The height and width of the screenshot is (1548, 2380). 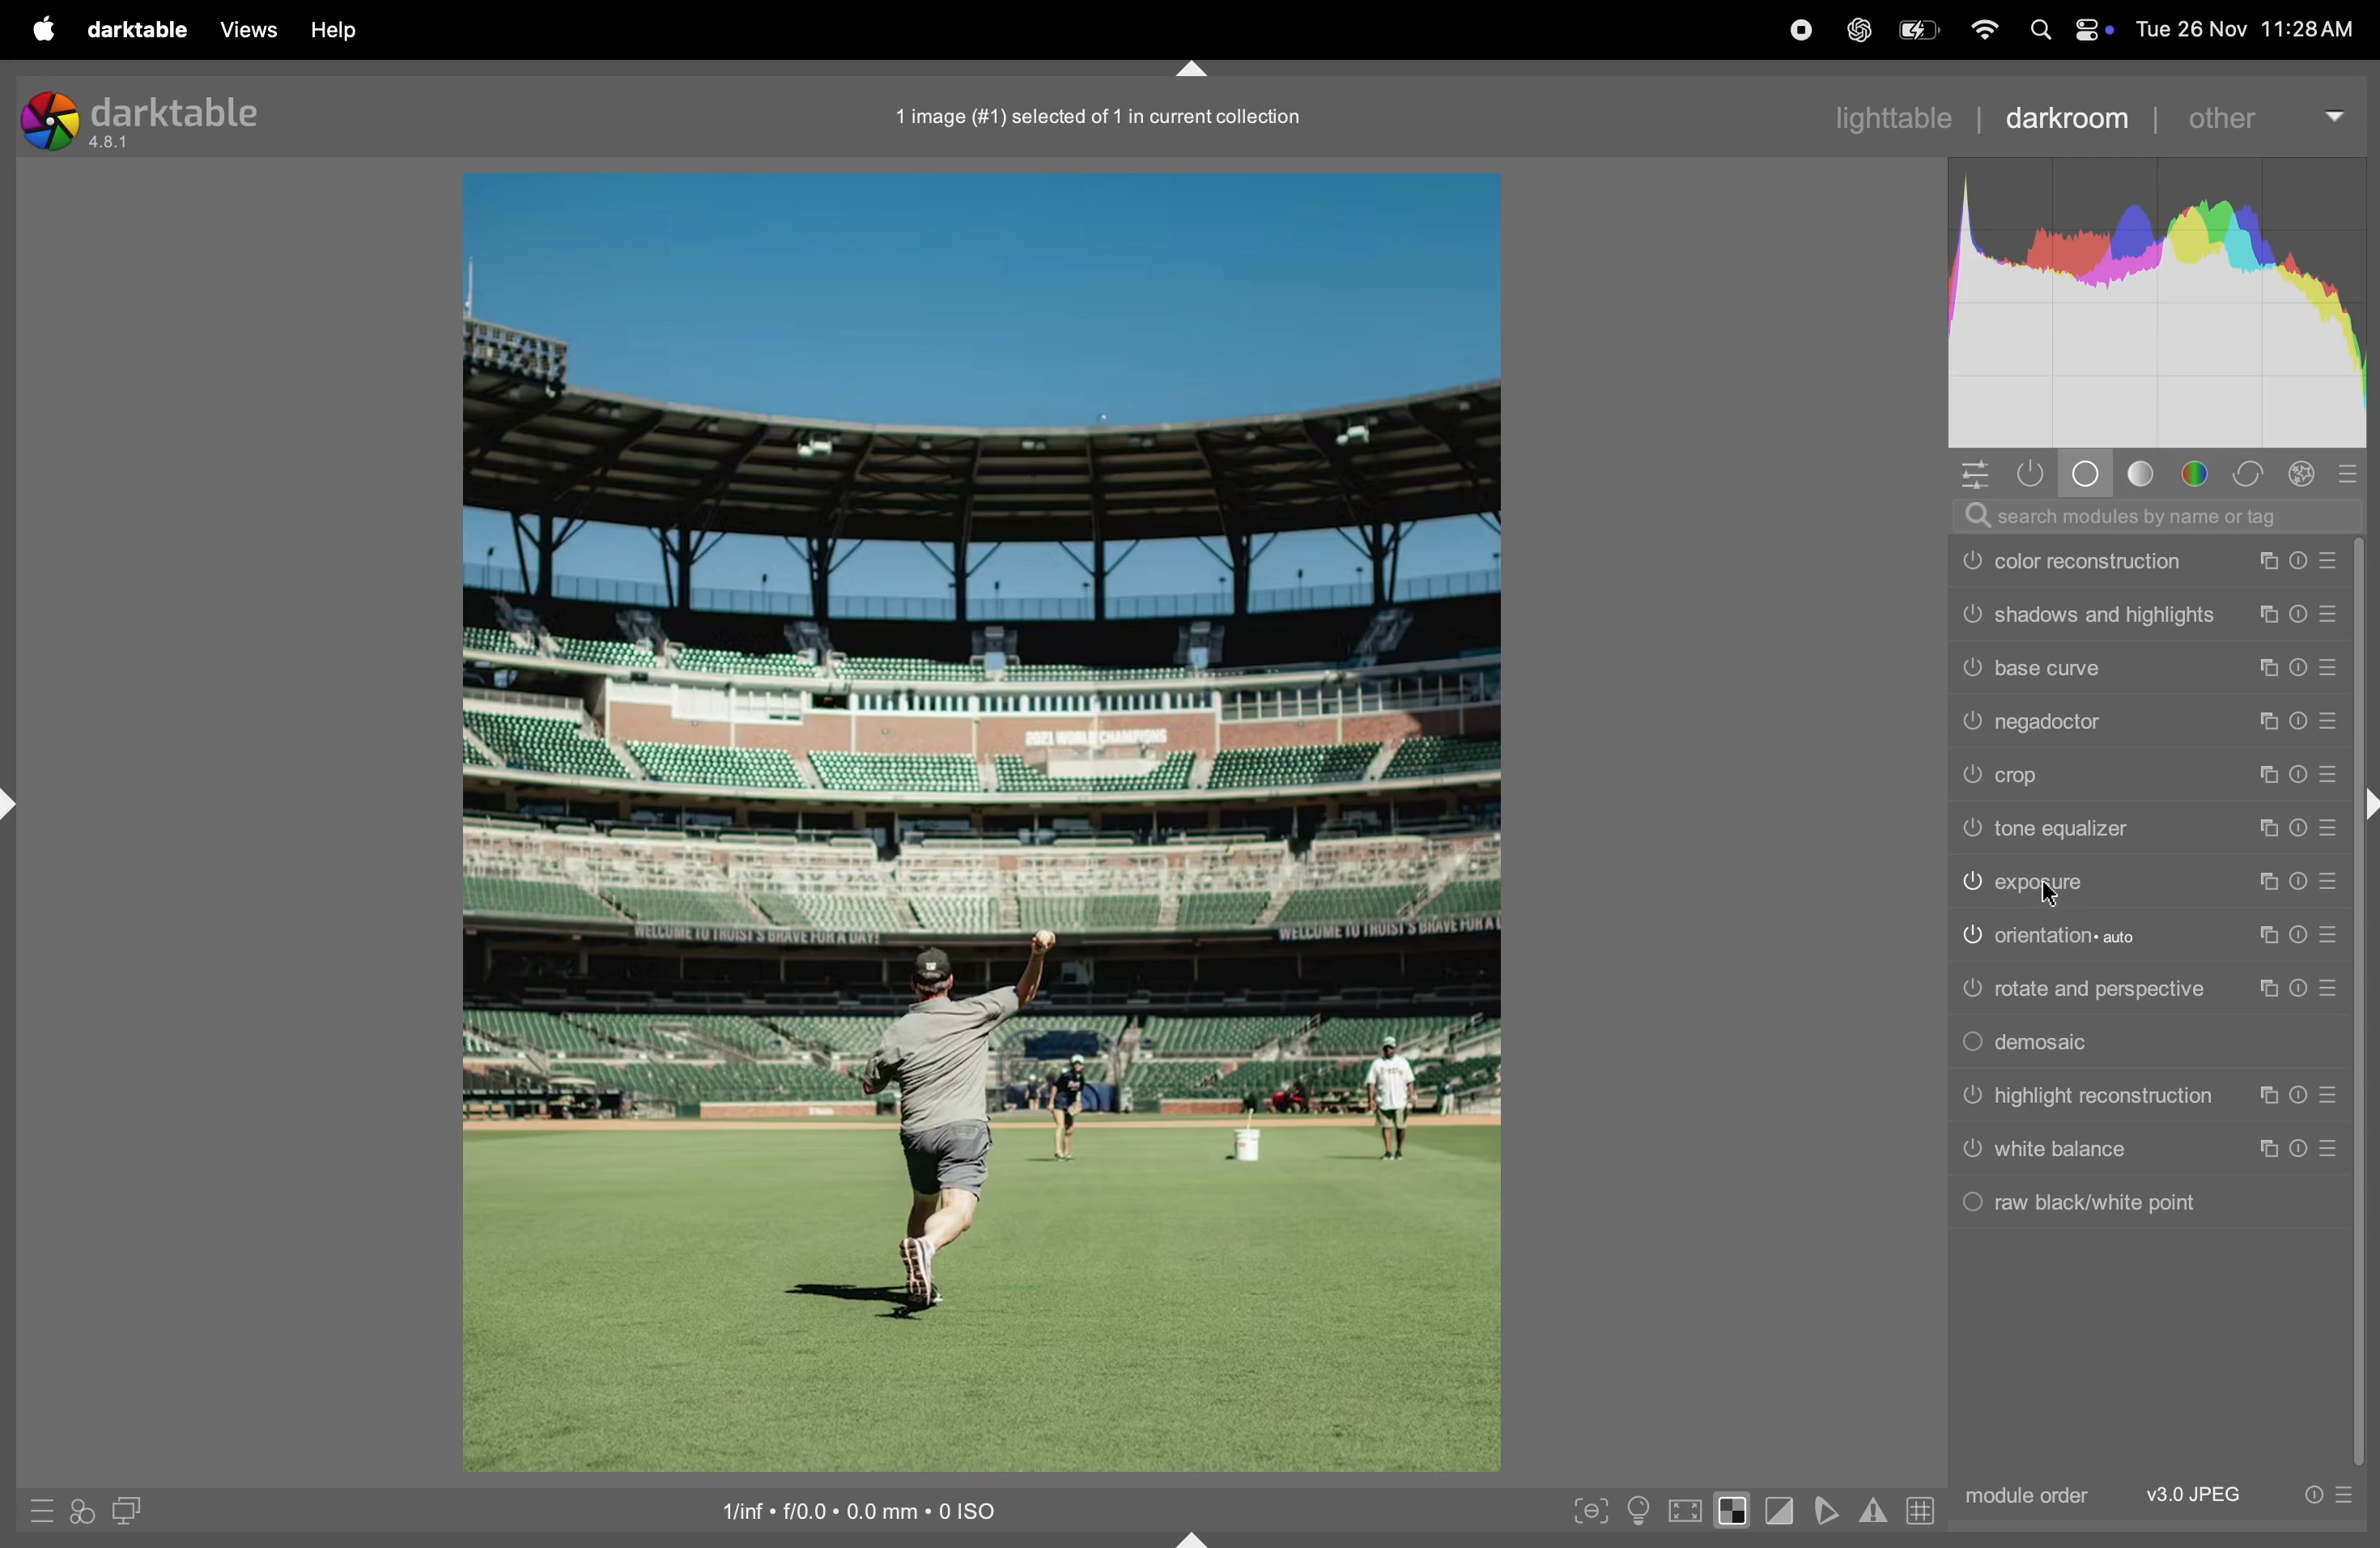 What do you see at coordinates (2062, 1146) in the screenshot?
I see `white balance` at bounding box center [2062, 1146].